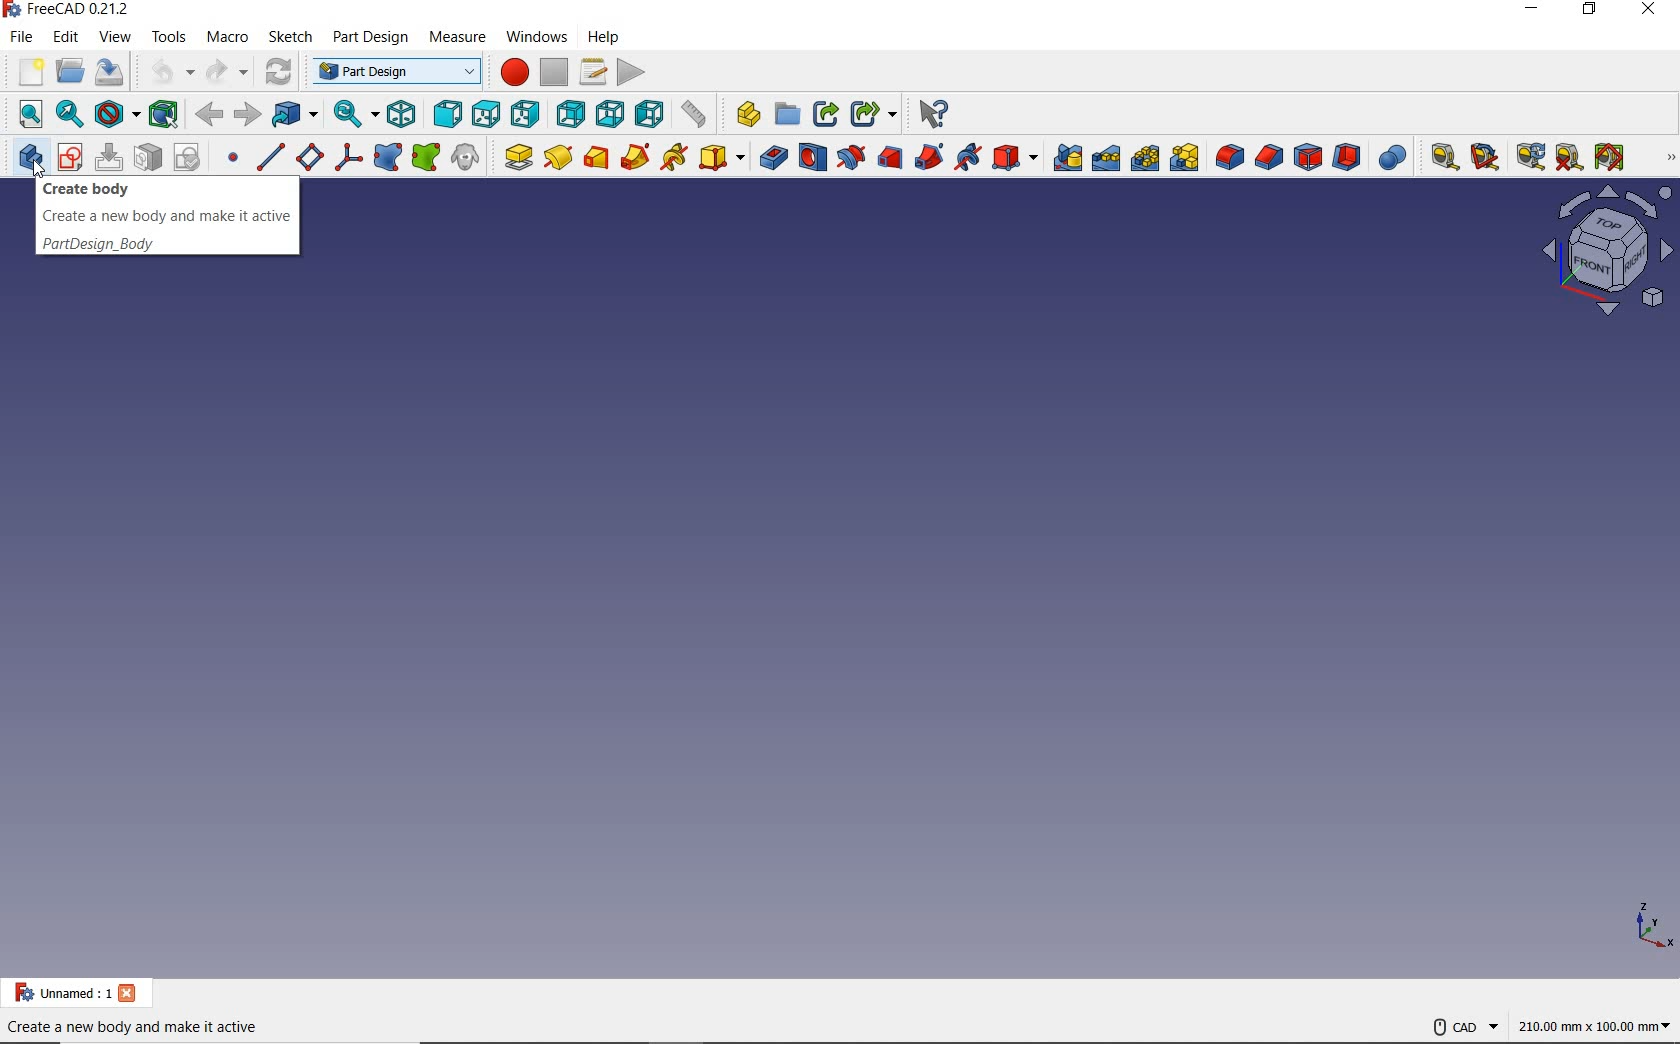  What do you see at coordinates (609, 116) in the screenshot?
I see `bottom` at bounding box center [609, 116].